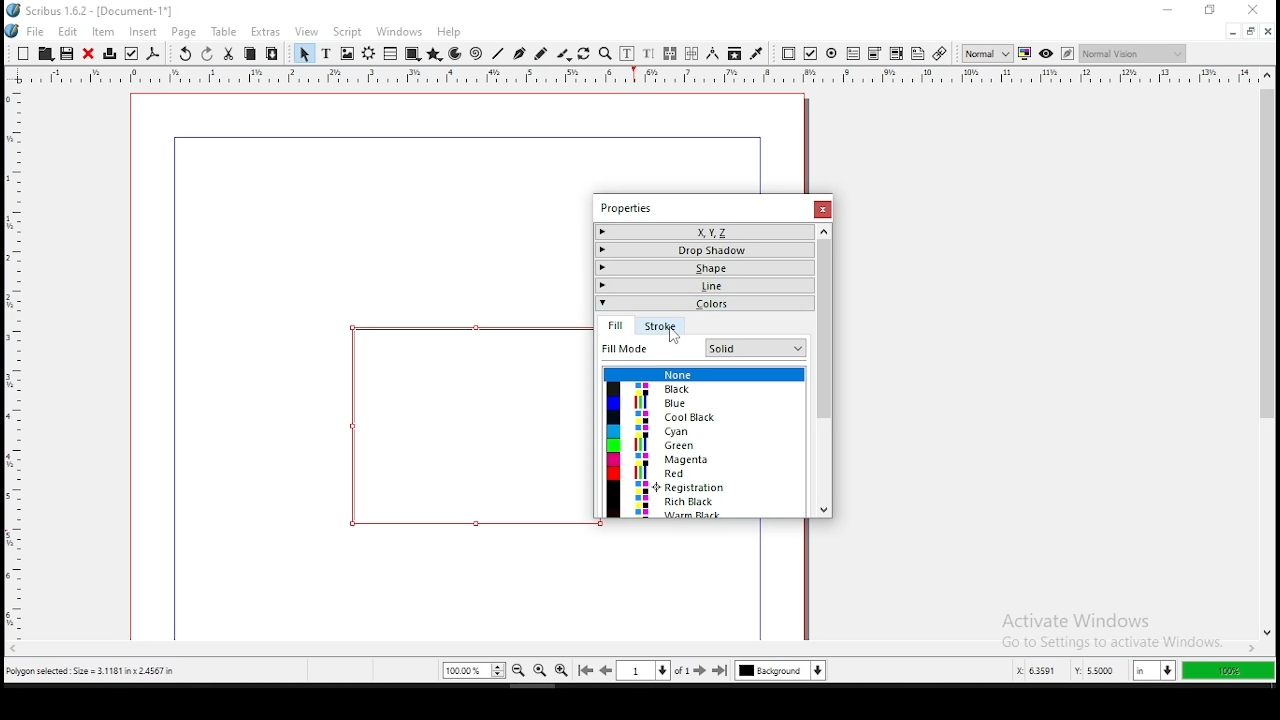 This screenshot has width=1280, height=720. Describe the element at coordinates (250, 54) in the screenshot. I see `copy` at that location.